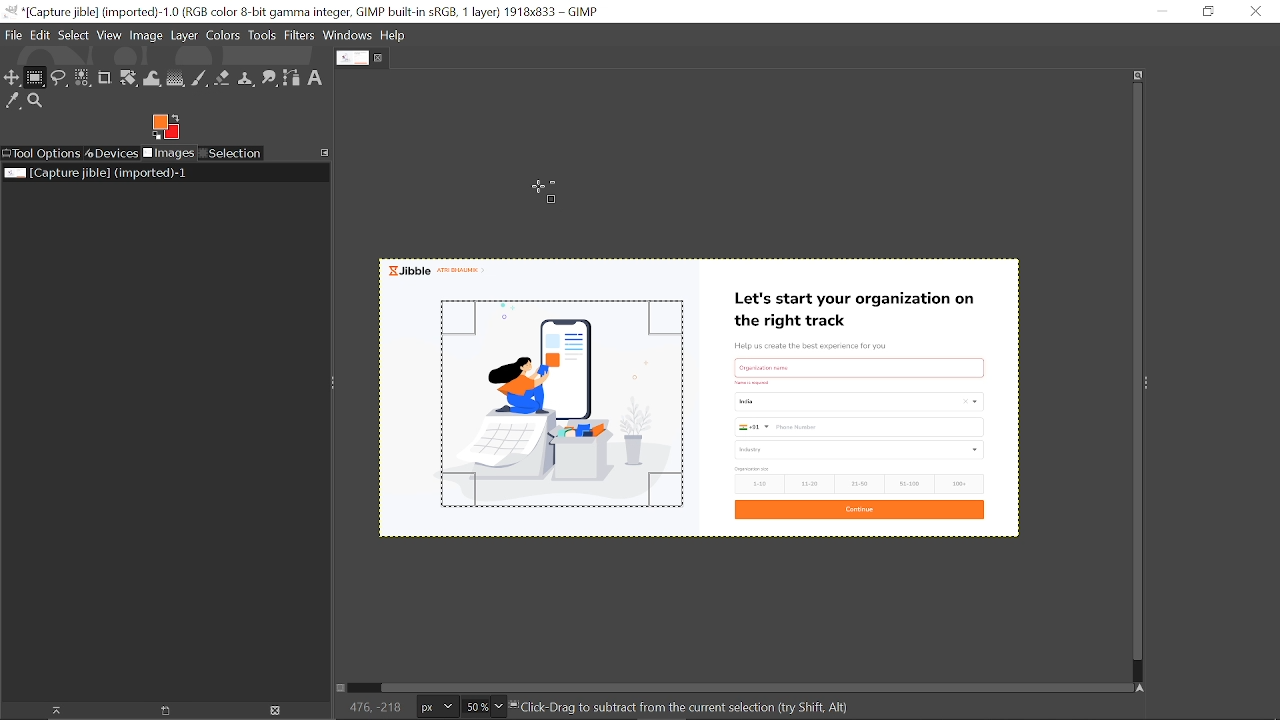 The width and height of the screenshot is (1280, 720). I want to click on Rotate tool, so click(128, 79).